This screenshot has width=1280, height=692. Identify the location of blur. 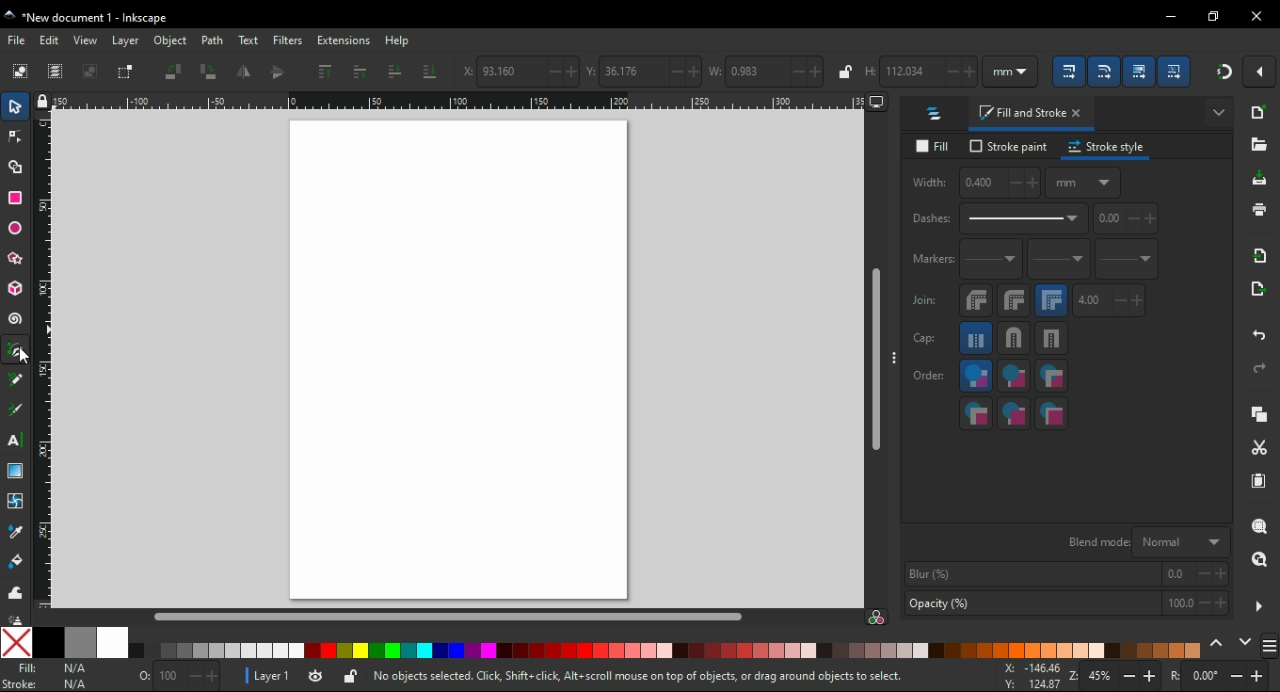
(1064, 574).